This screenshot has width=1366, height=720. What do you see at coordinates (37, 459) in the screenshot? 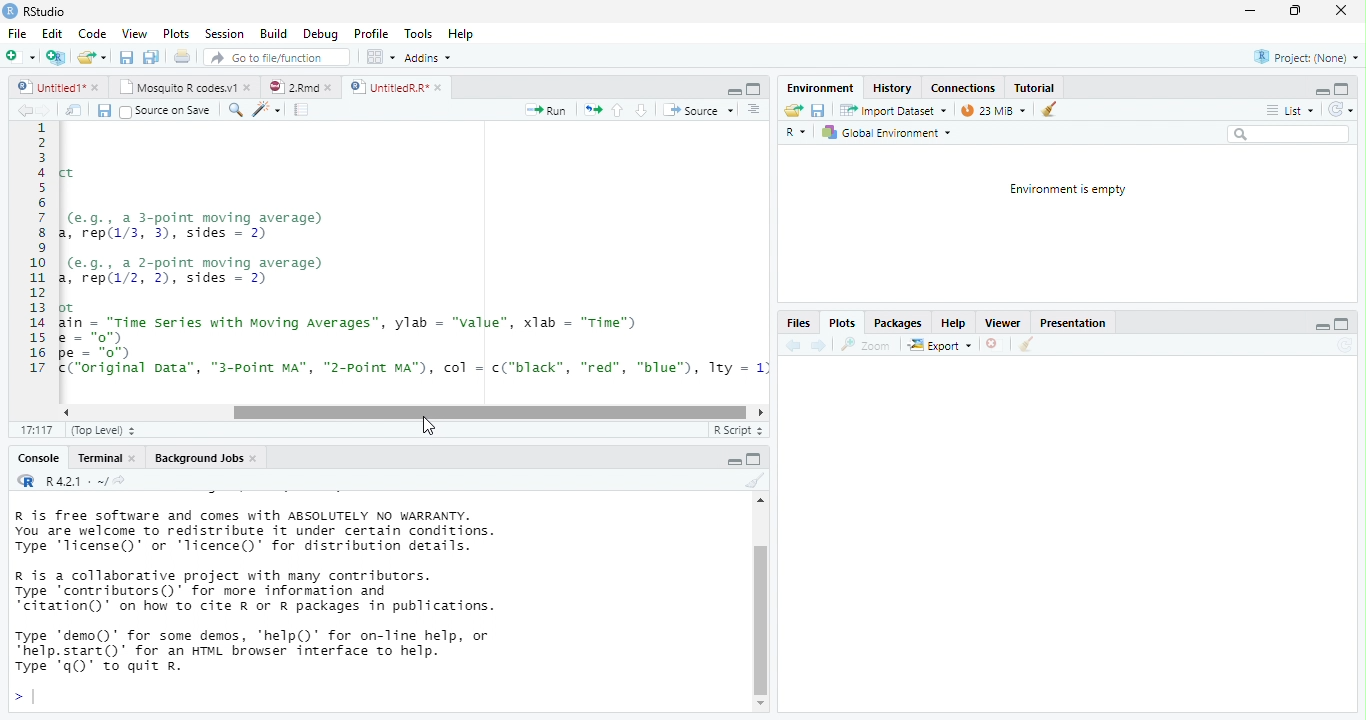
I see `Console` at bounding box center [37, 459].